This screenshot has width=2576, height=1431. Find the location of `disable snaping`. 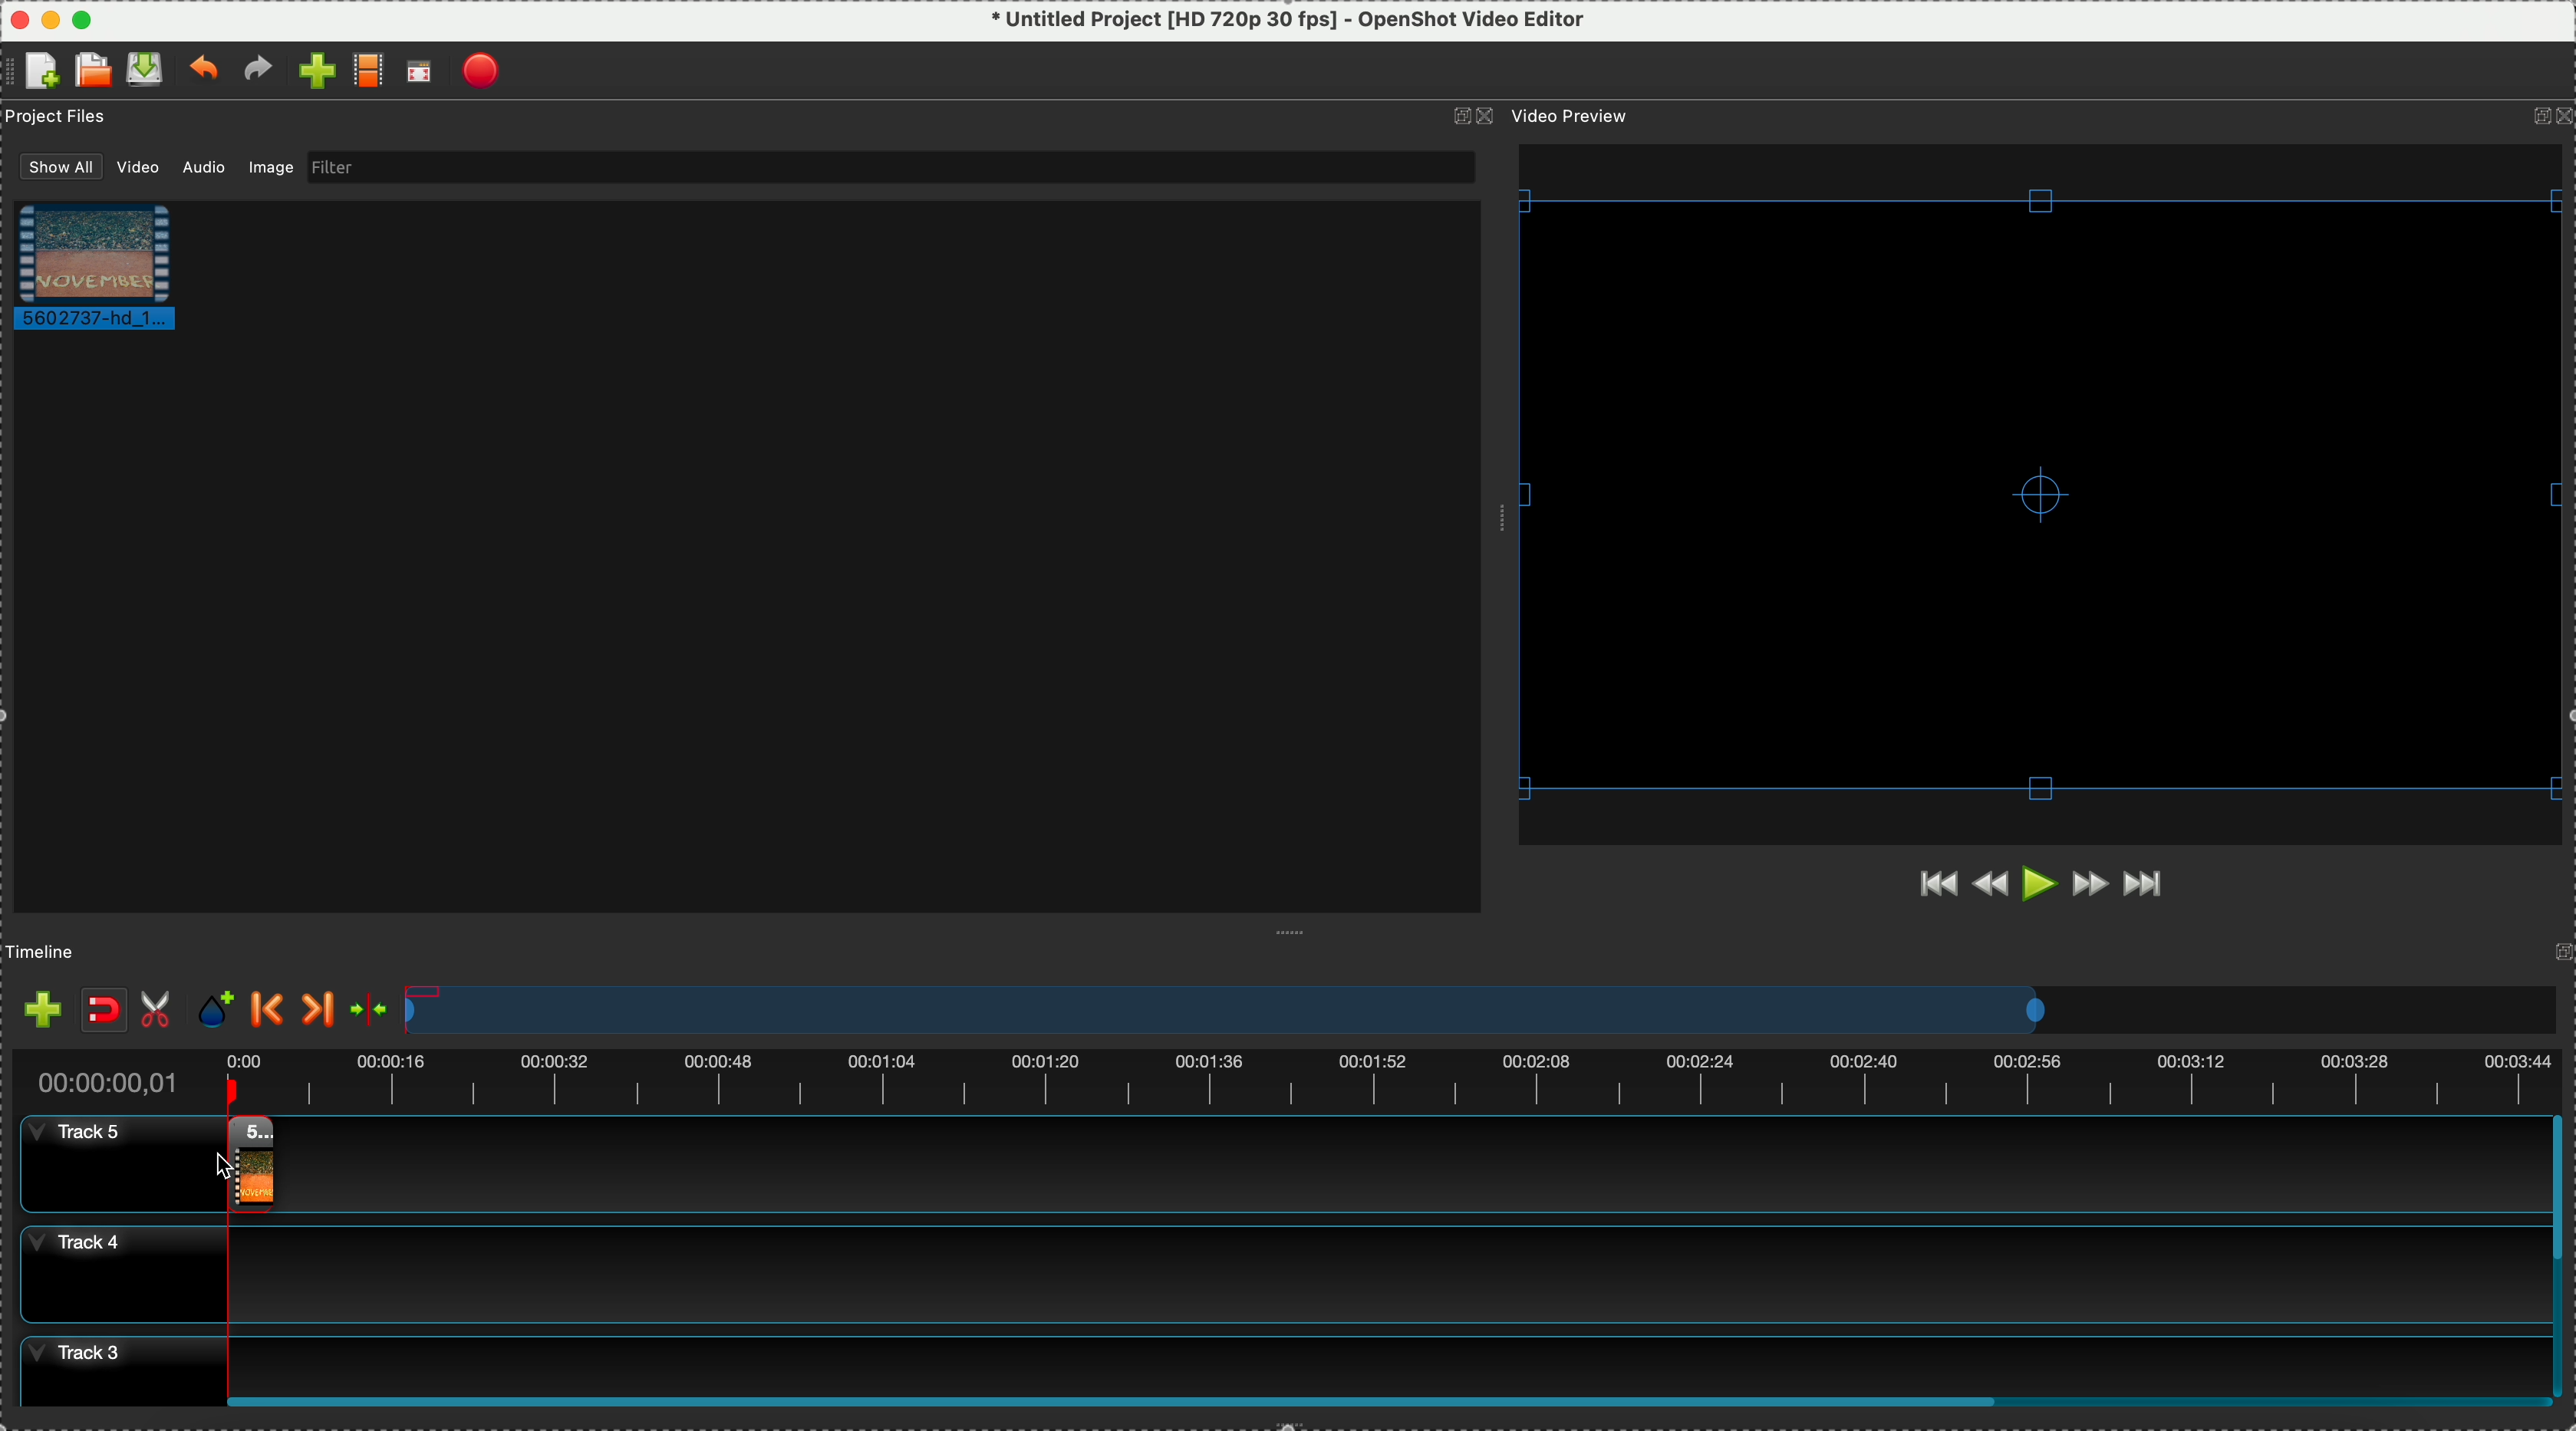

disable snaping is located at coordinates (104, 1010).